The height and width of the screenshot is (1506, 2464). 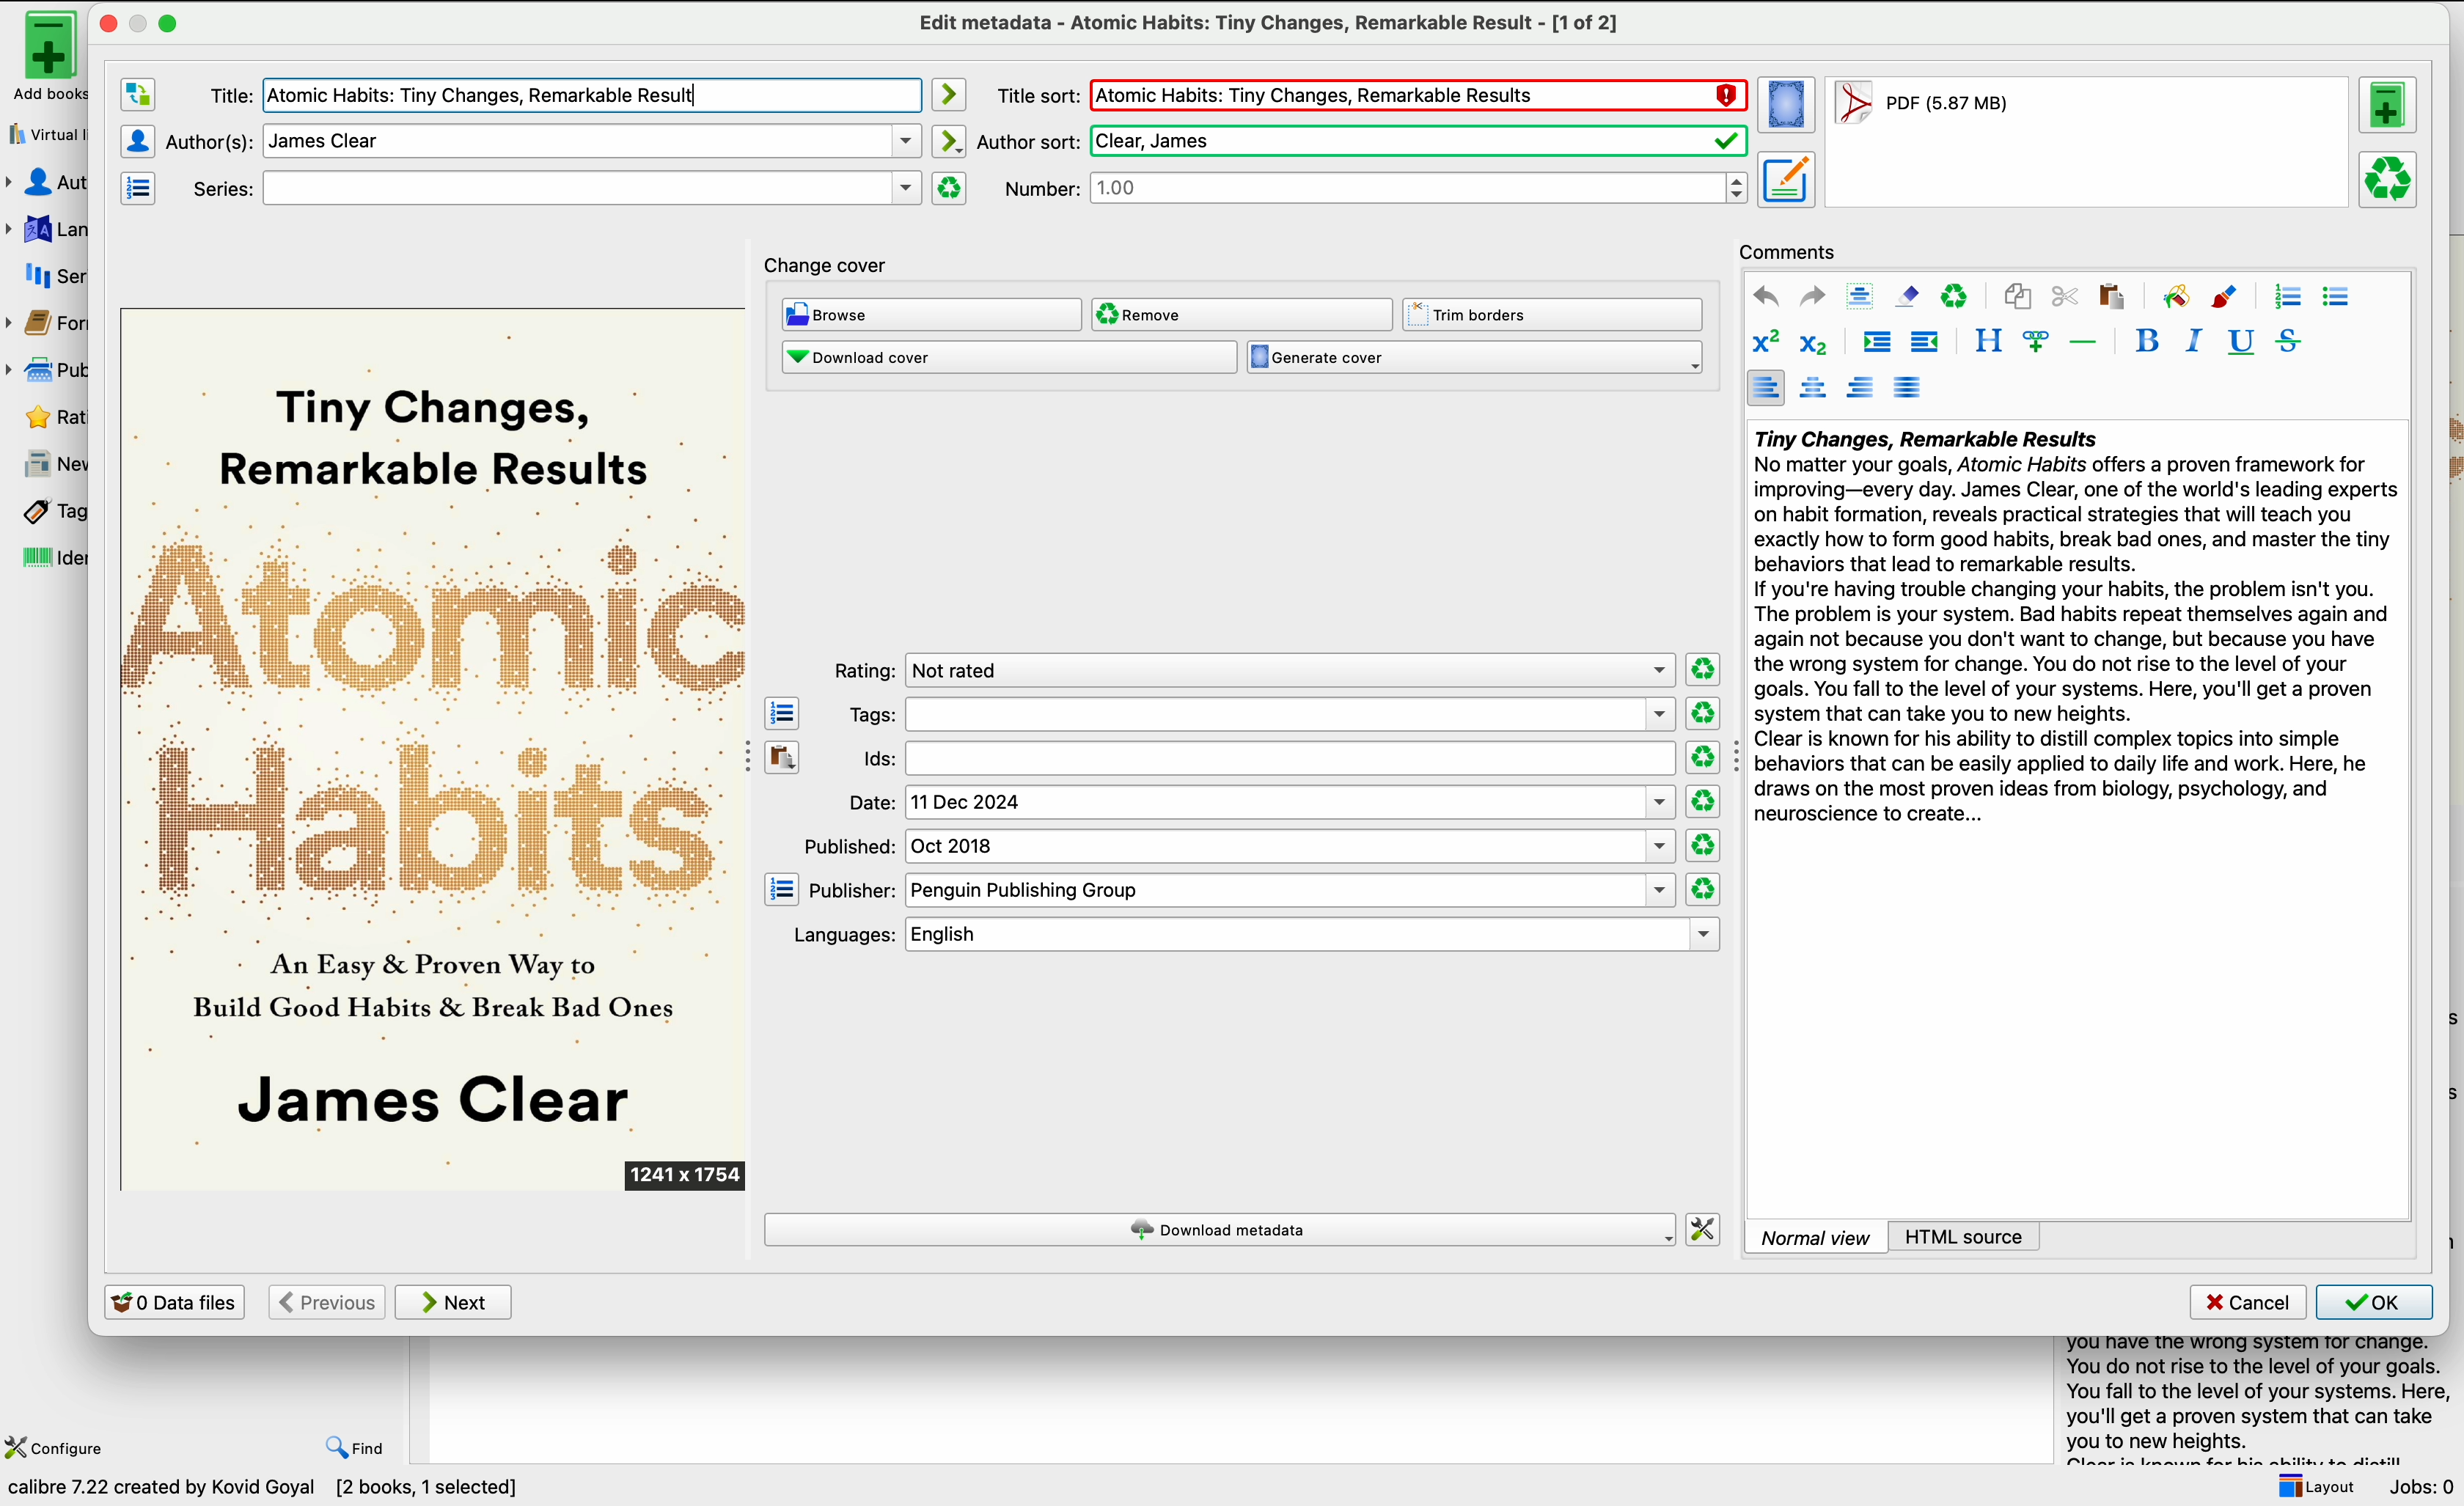 I want to click on languages: english, so click(x=1247, y=935).